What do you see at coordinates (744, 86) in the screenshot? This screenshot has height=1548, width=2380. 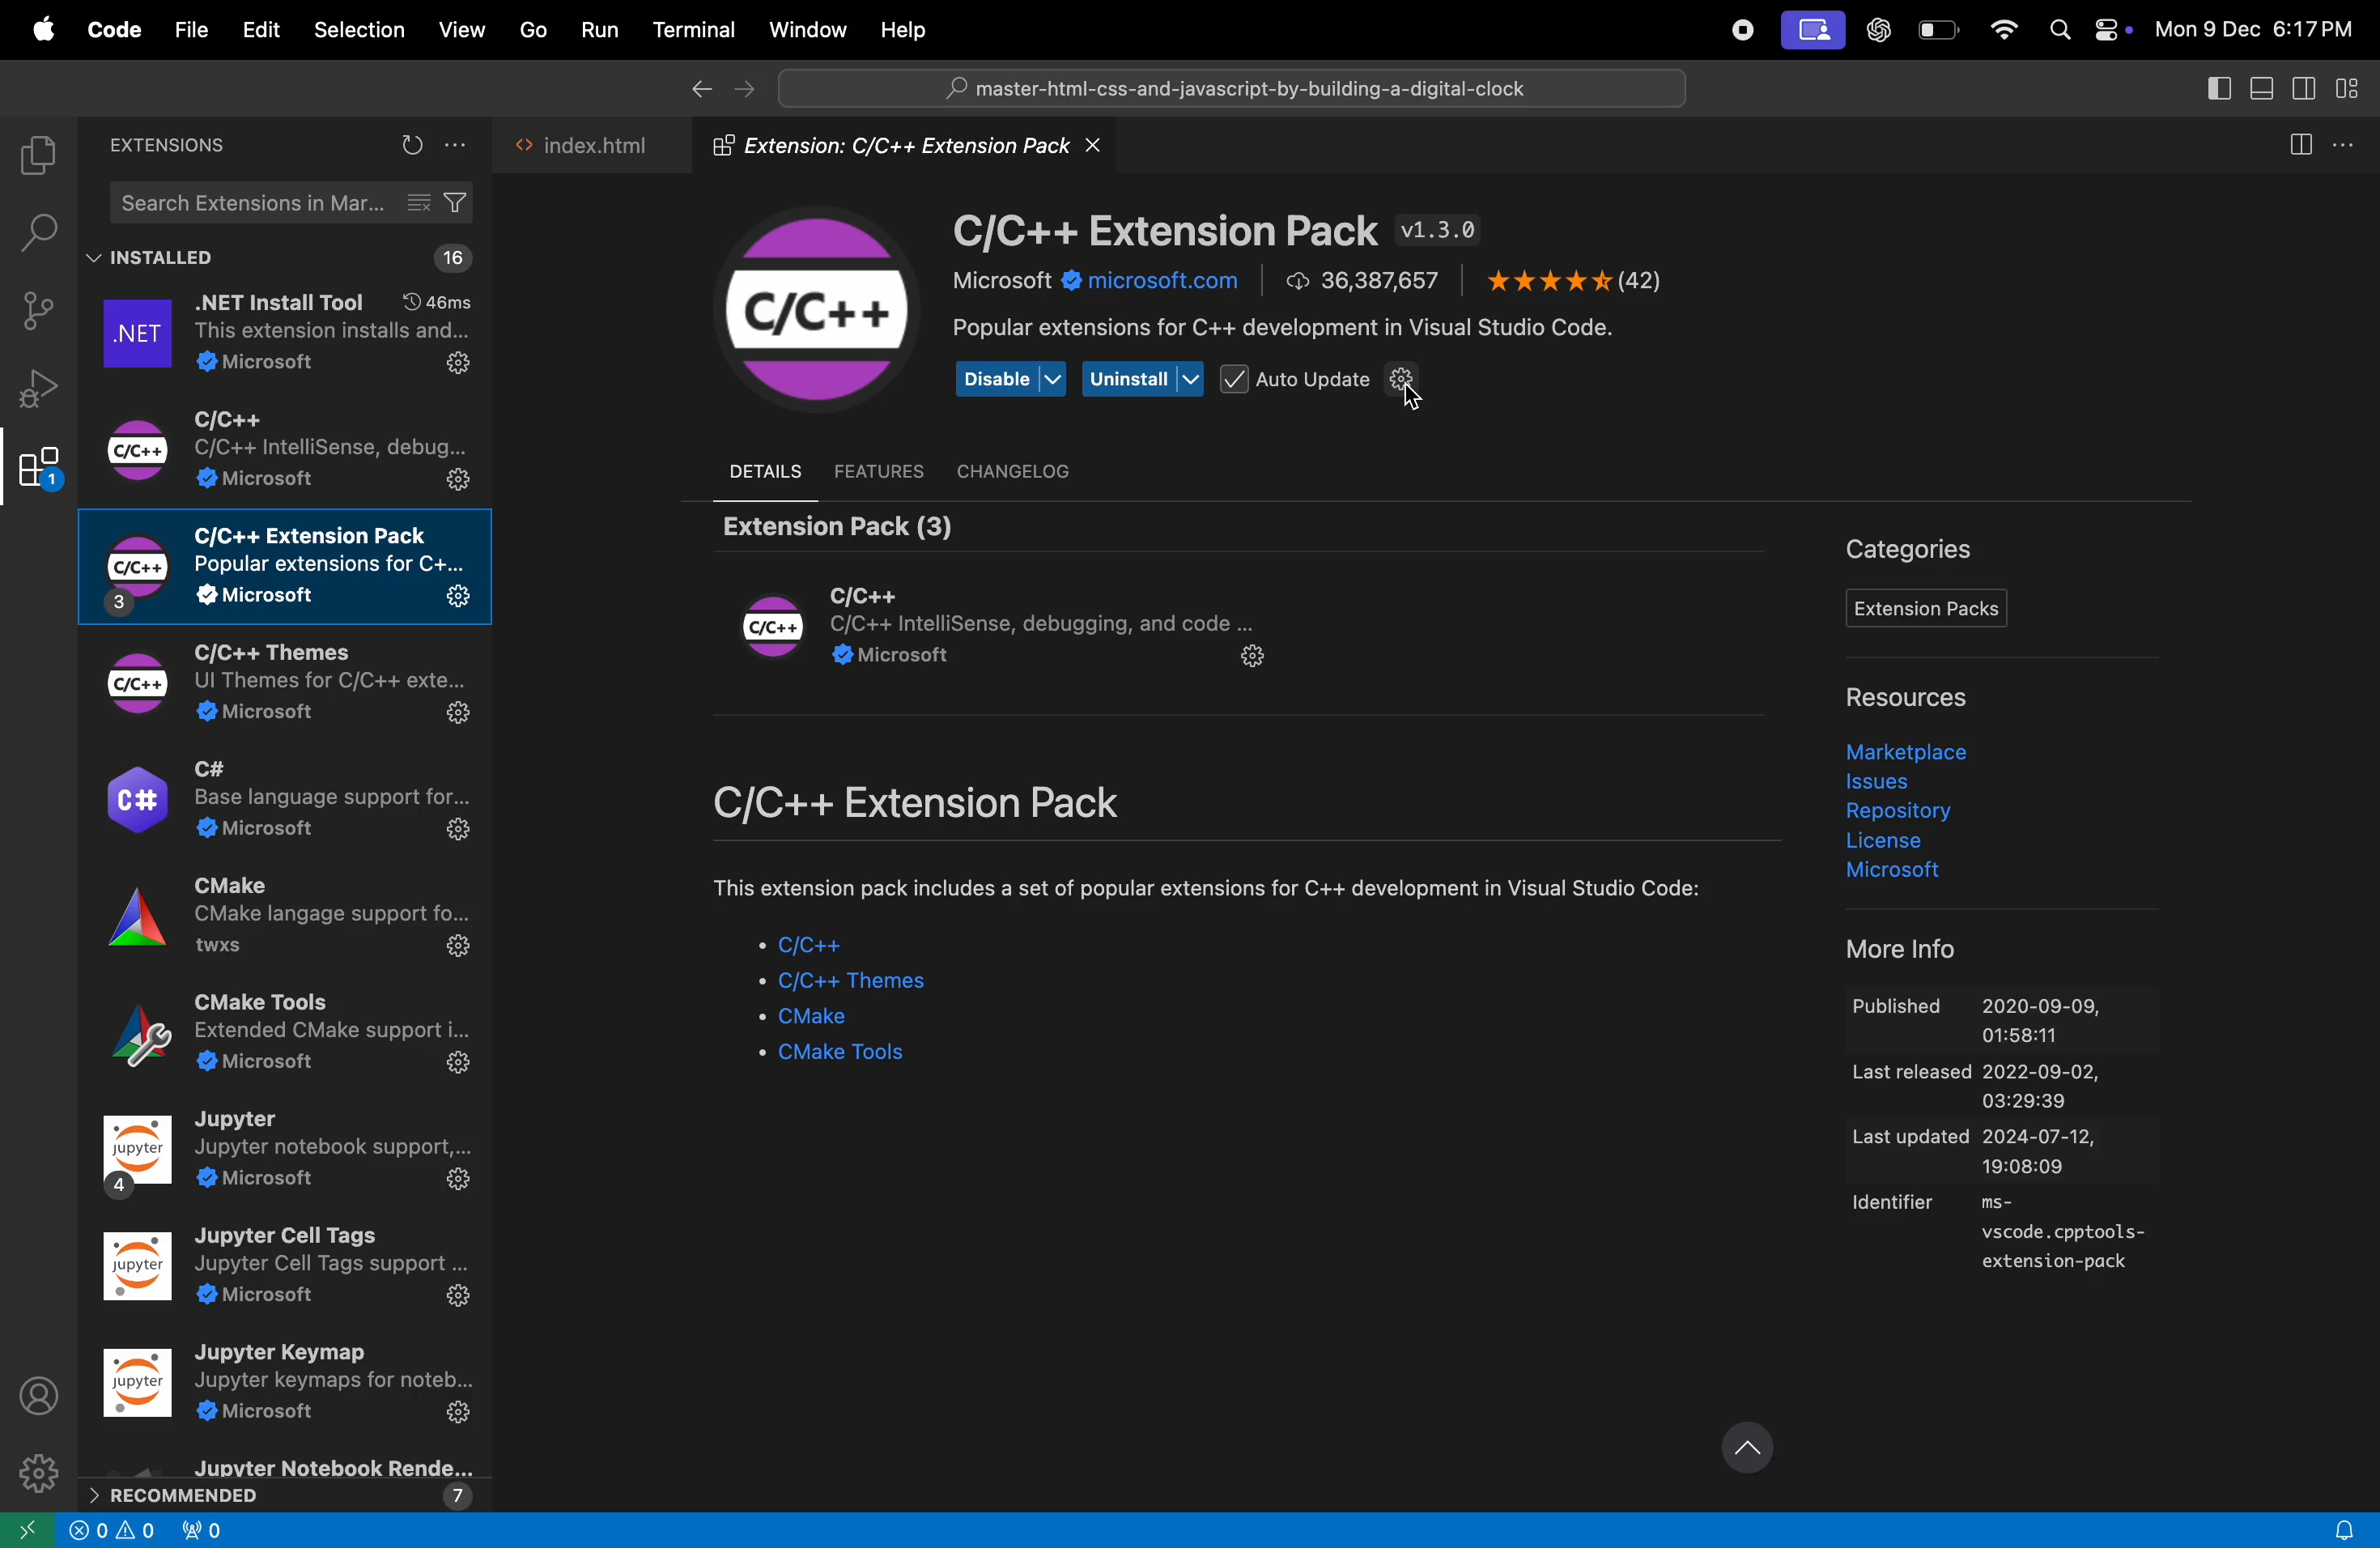 I see `forward` at bounding box center [744, 86].